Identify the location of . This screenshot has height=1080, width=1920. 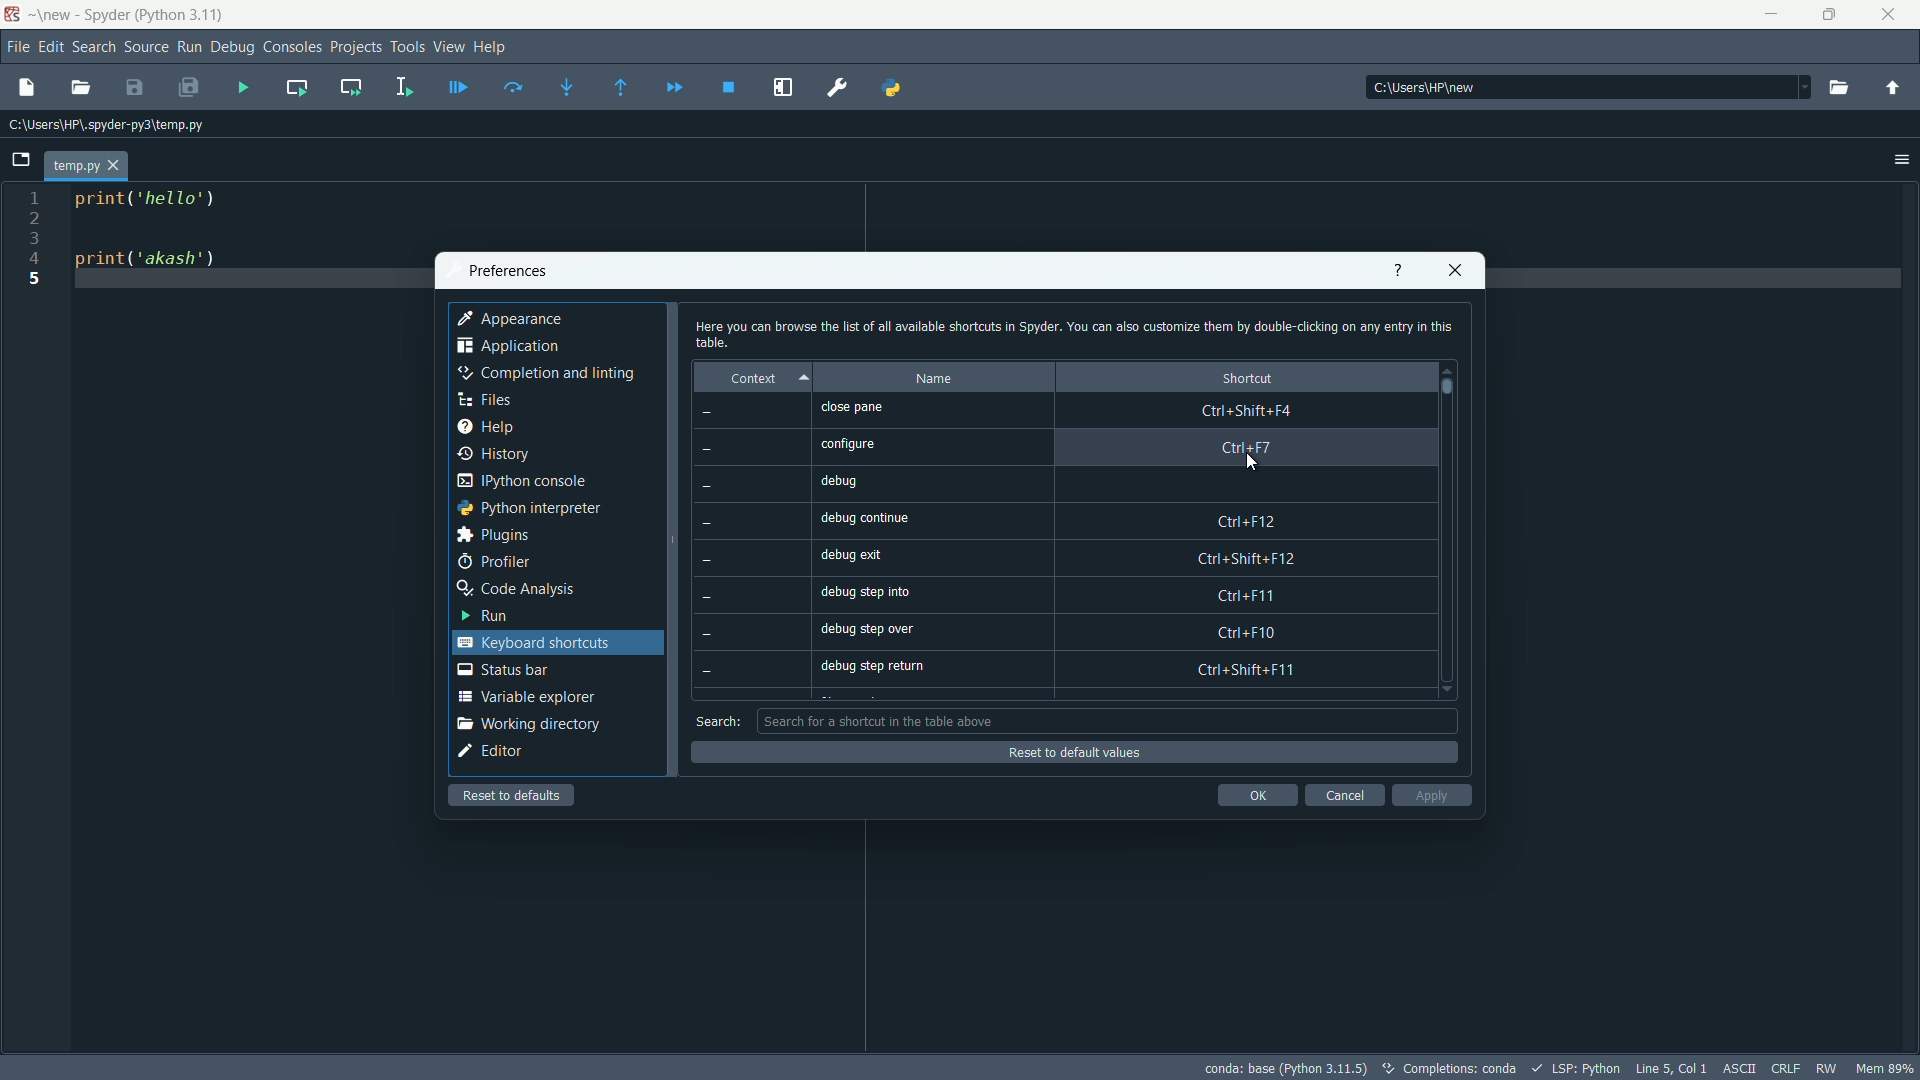
(545, 374).